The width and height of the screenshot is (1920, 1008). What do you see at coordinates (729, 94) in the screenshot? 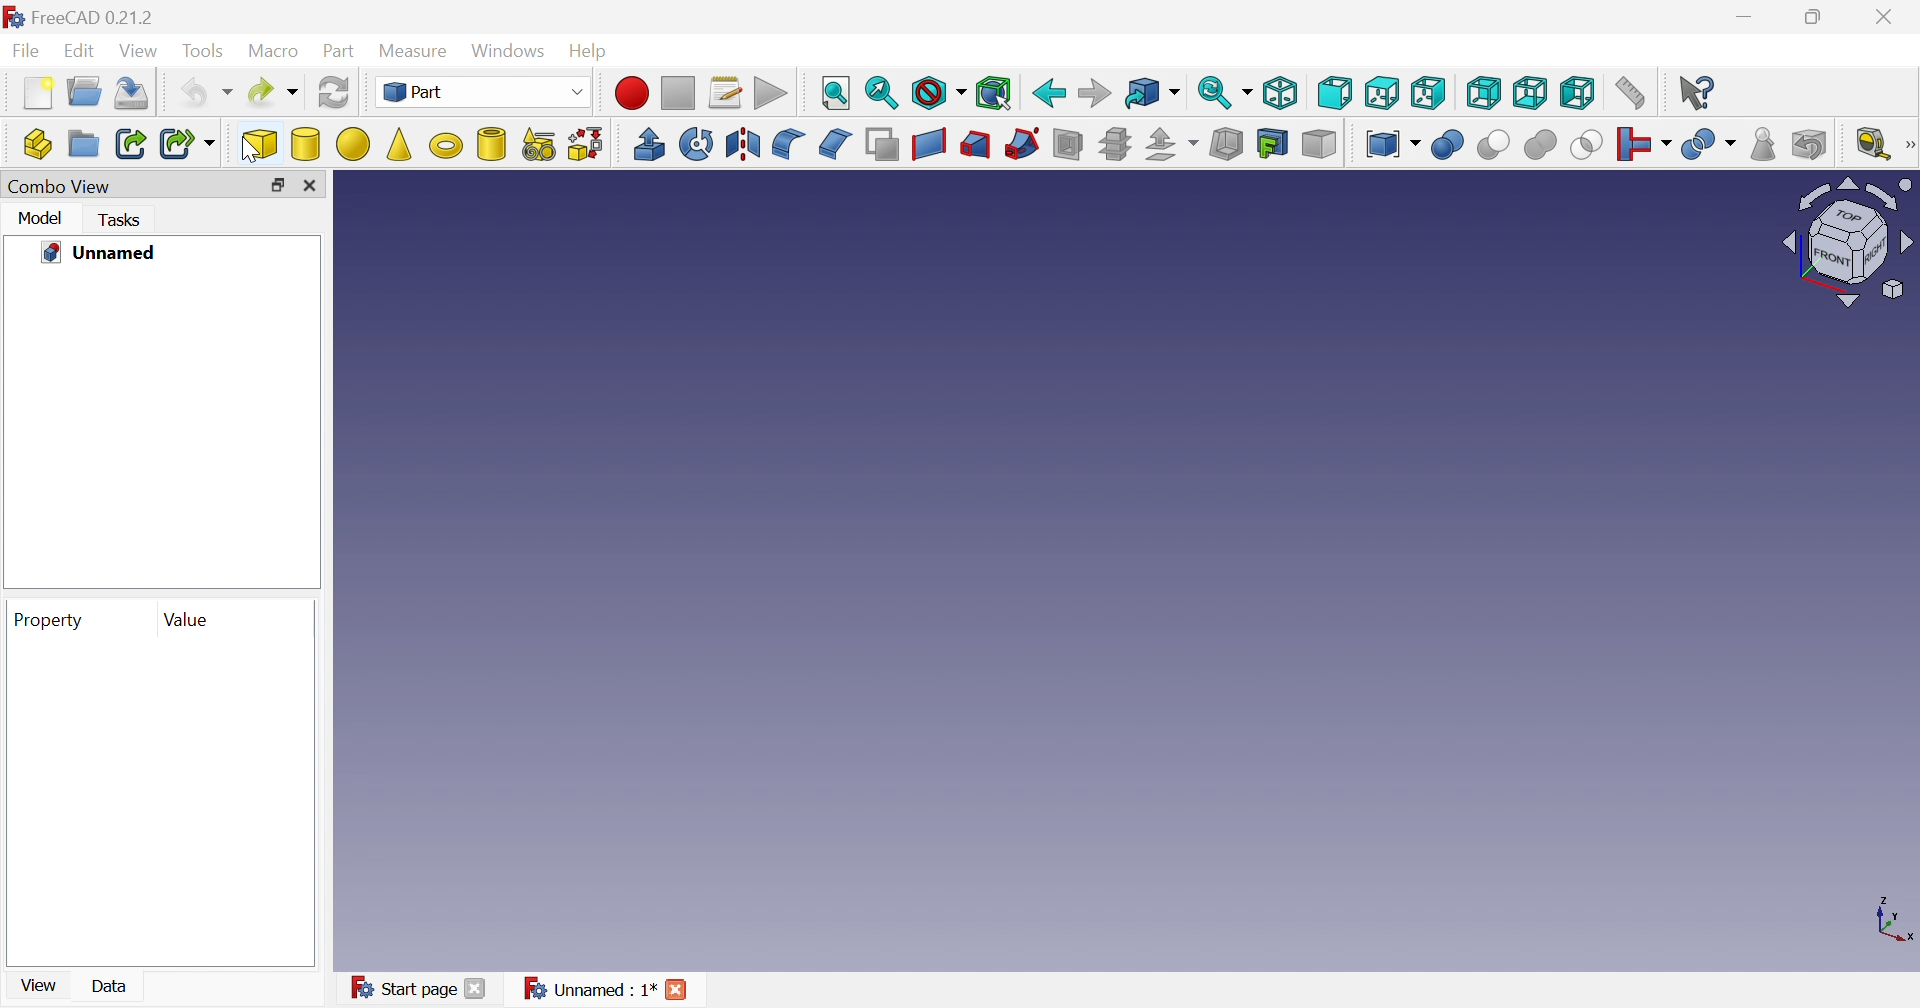
I see `Macros` at bounding box center [729, 94].